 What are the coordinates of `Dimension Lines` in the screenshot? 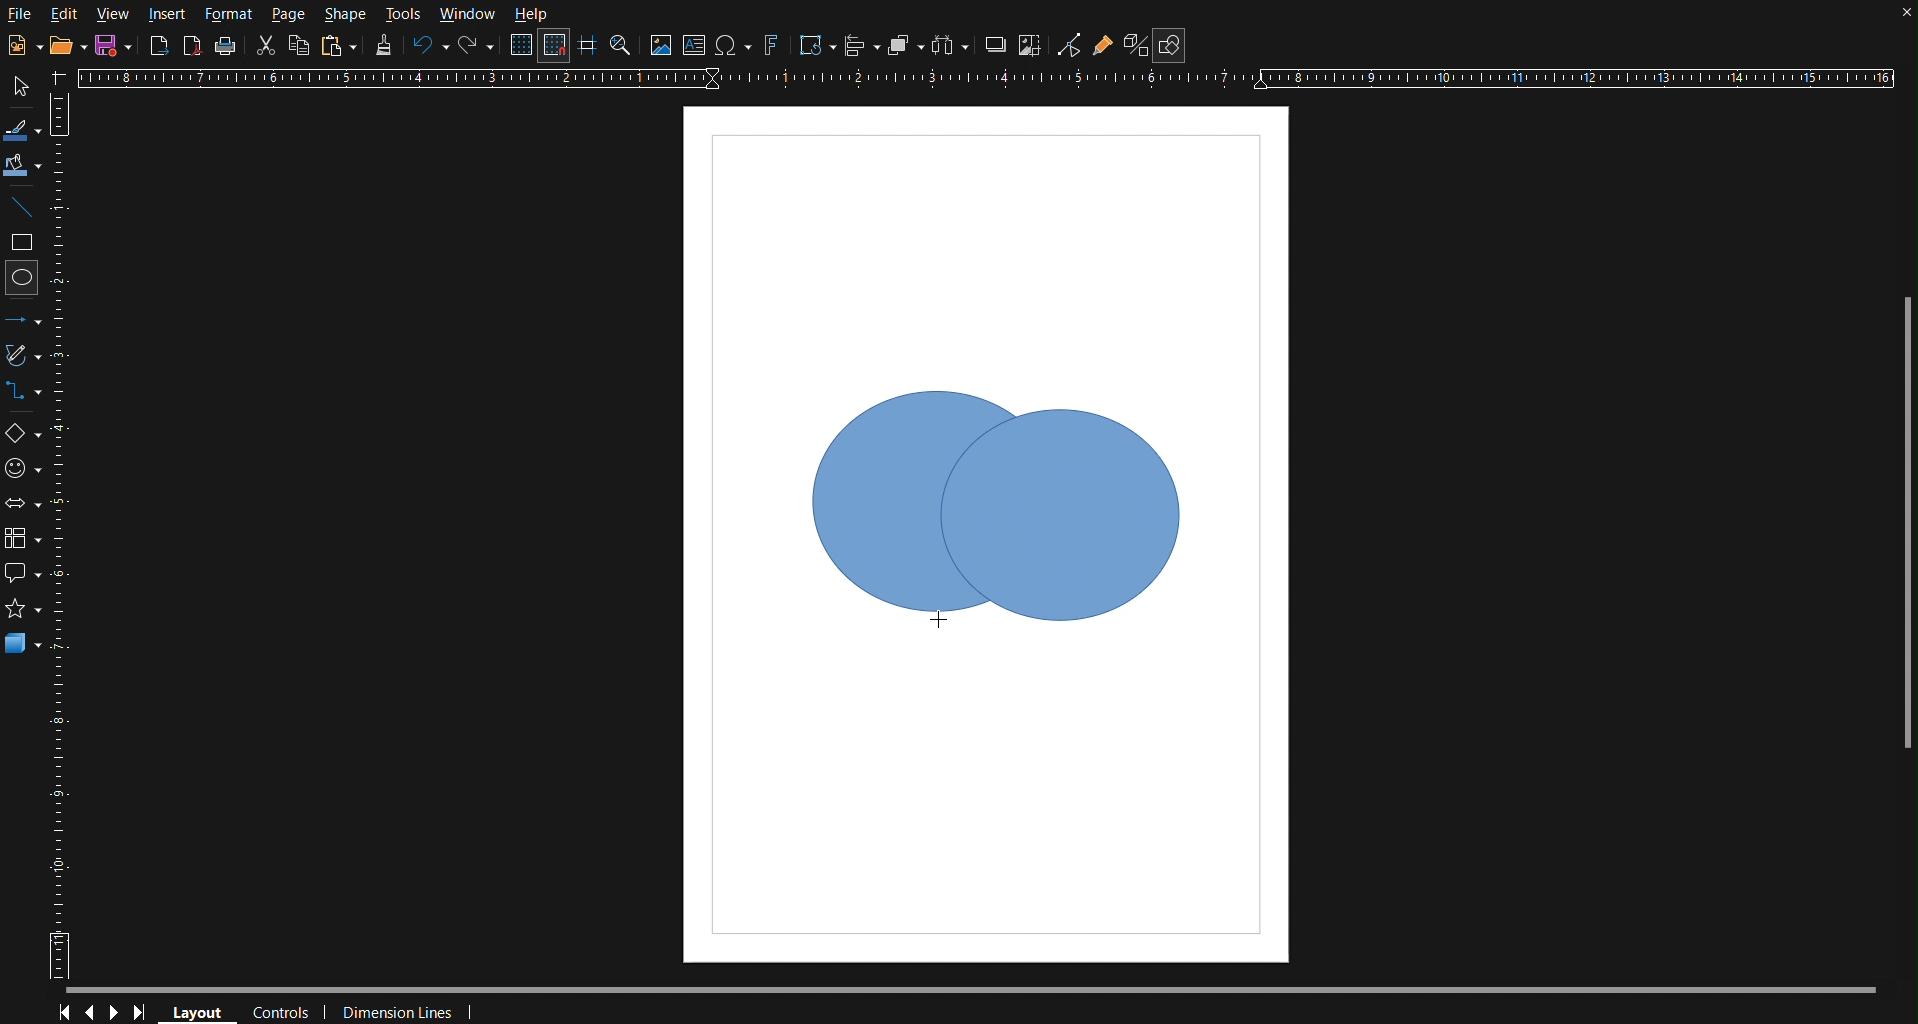 It's located at (400, 1009).